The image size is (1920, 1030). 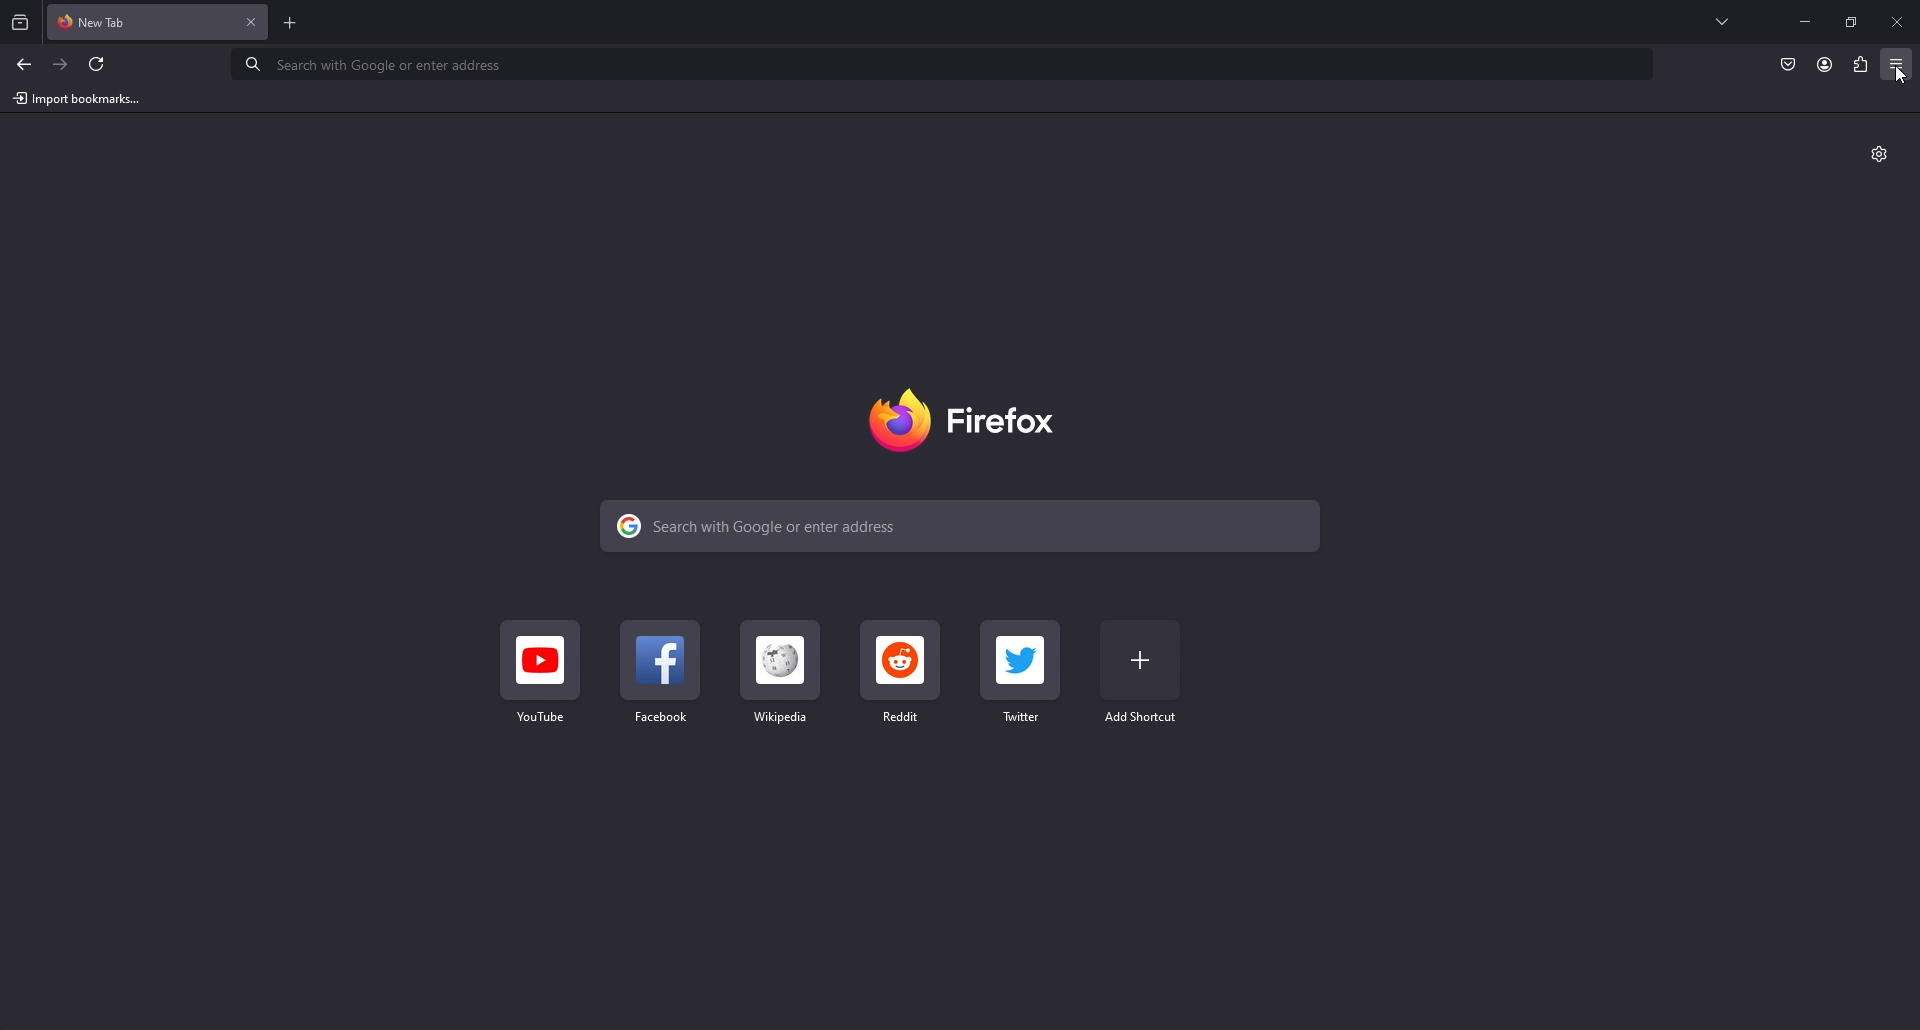 What do you see at coordinates (97, 64) in the screenshot?
I see `refresh` at bounding box center [97, 64].